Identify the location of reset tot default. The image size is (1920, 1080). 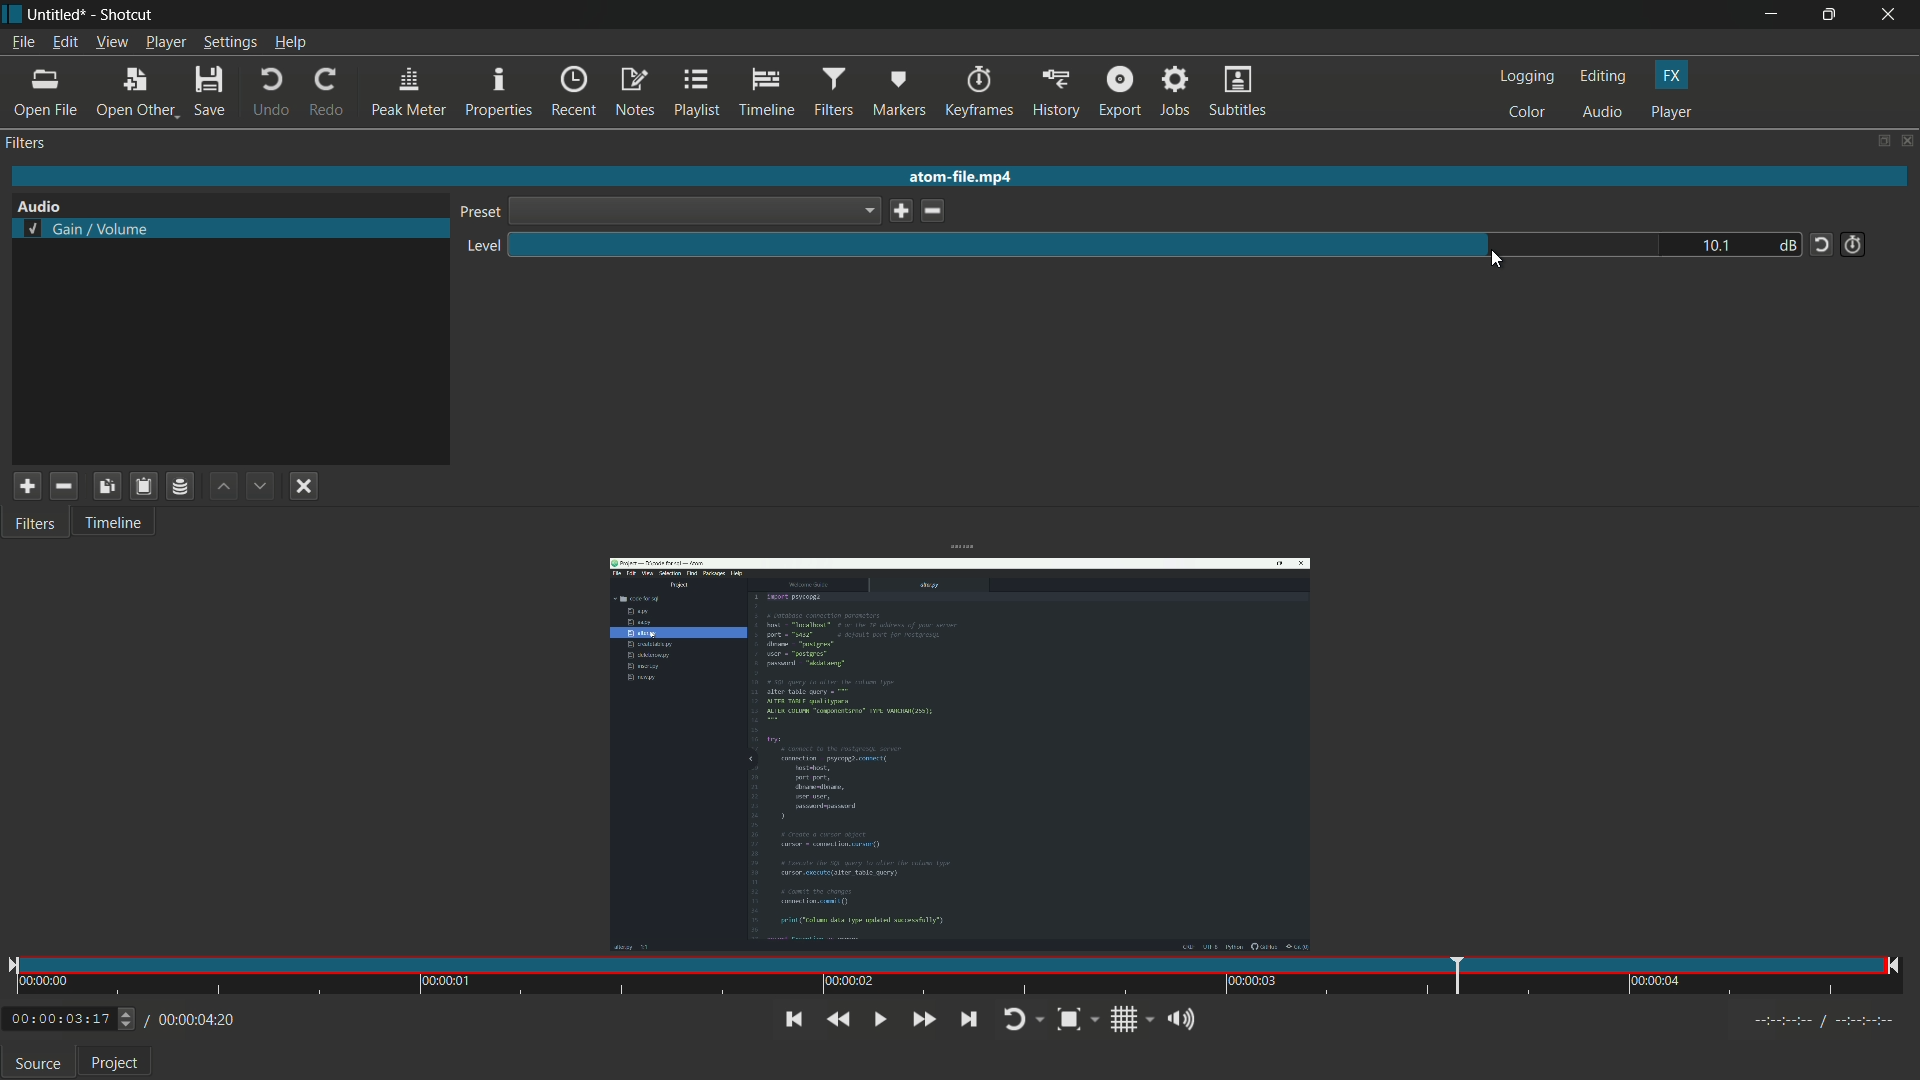
(1821, 244).